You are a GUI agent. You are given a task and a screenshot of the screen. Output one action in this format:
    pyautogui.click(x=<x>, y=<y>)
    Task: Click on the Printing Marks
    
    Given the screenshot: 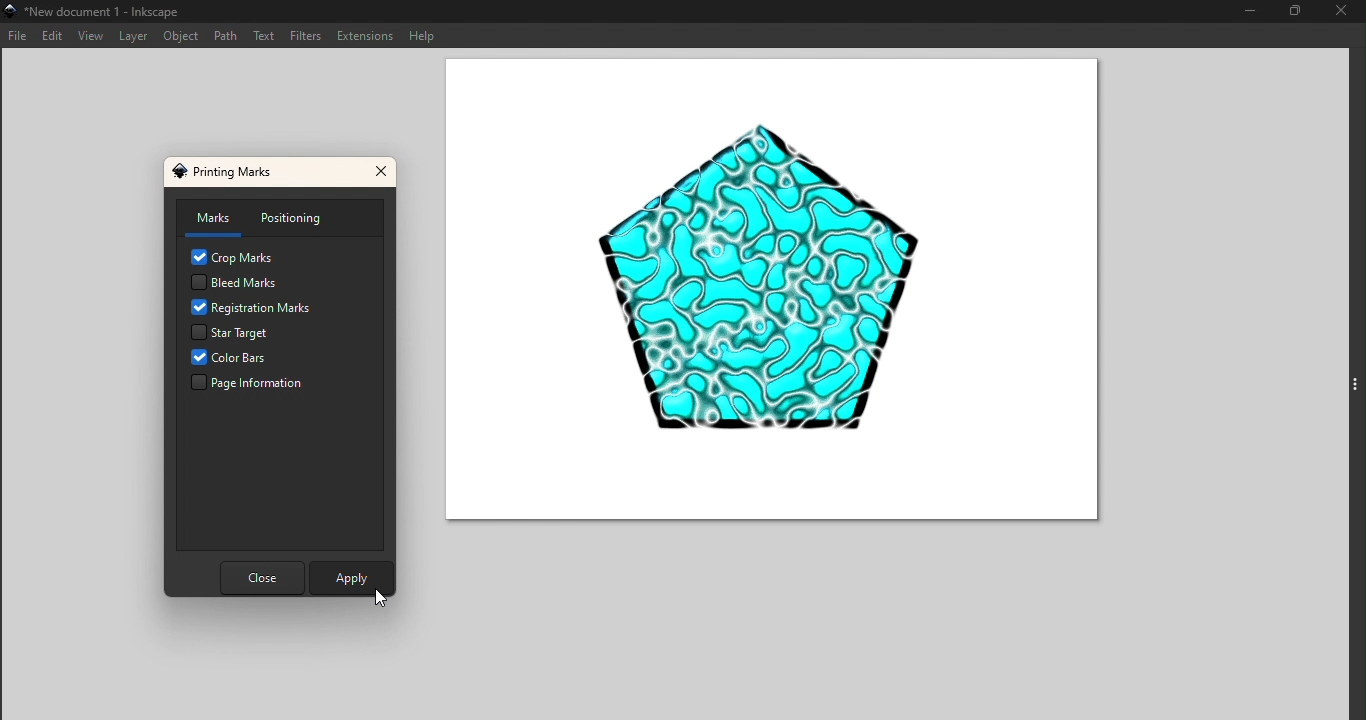 What is the action you would take?
    pyautogui.click(x=229, y=171)
    